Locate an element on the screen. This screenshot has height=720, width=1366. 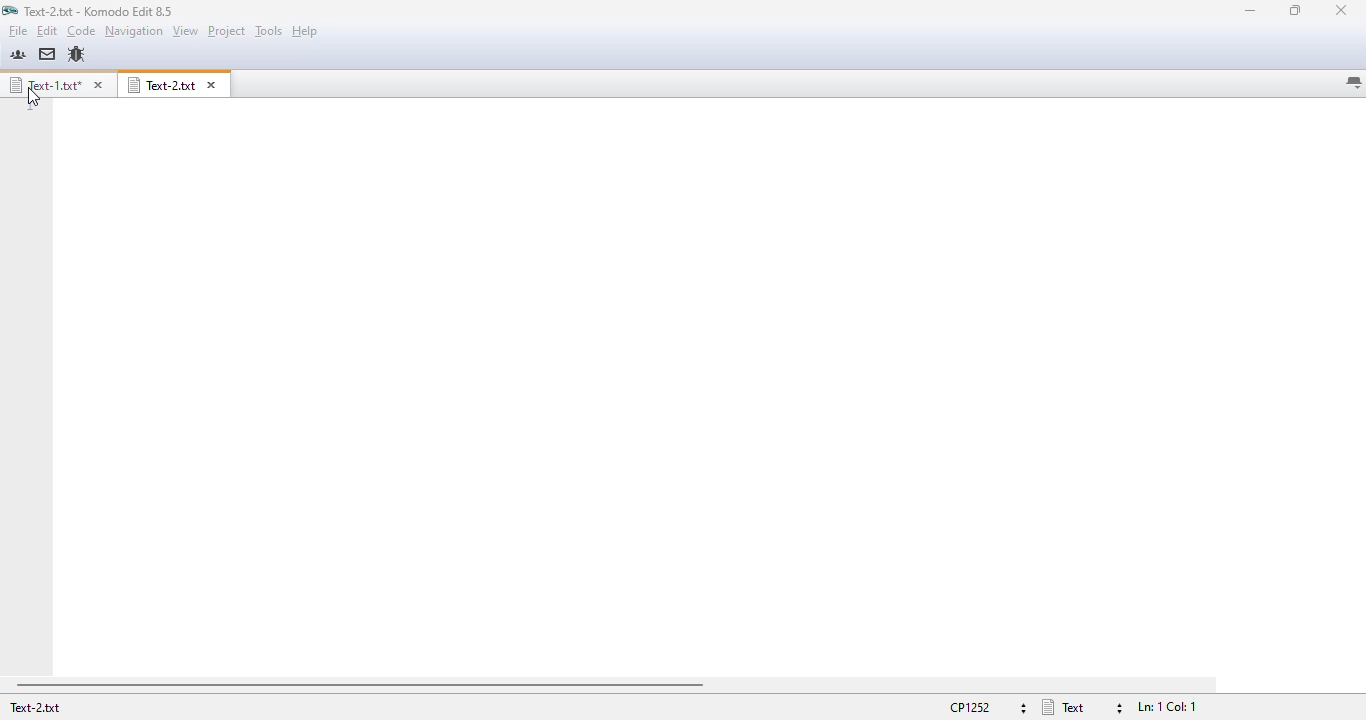
file is located at coordinates (17, 31).